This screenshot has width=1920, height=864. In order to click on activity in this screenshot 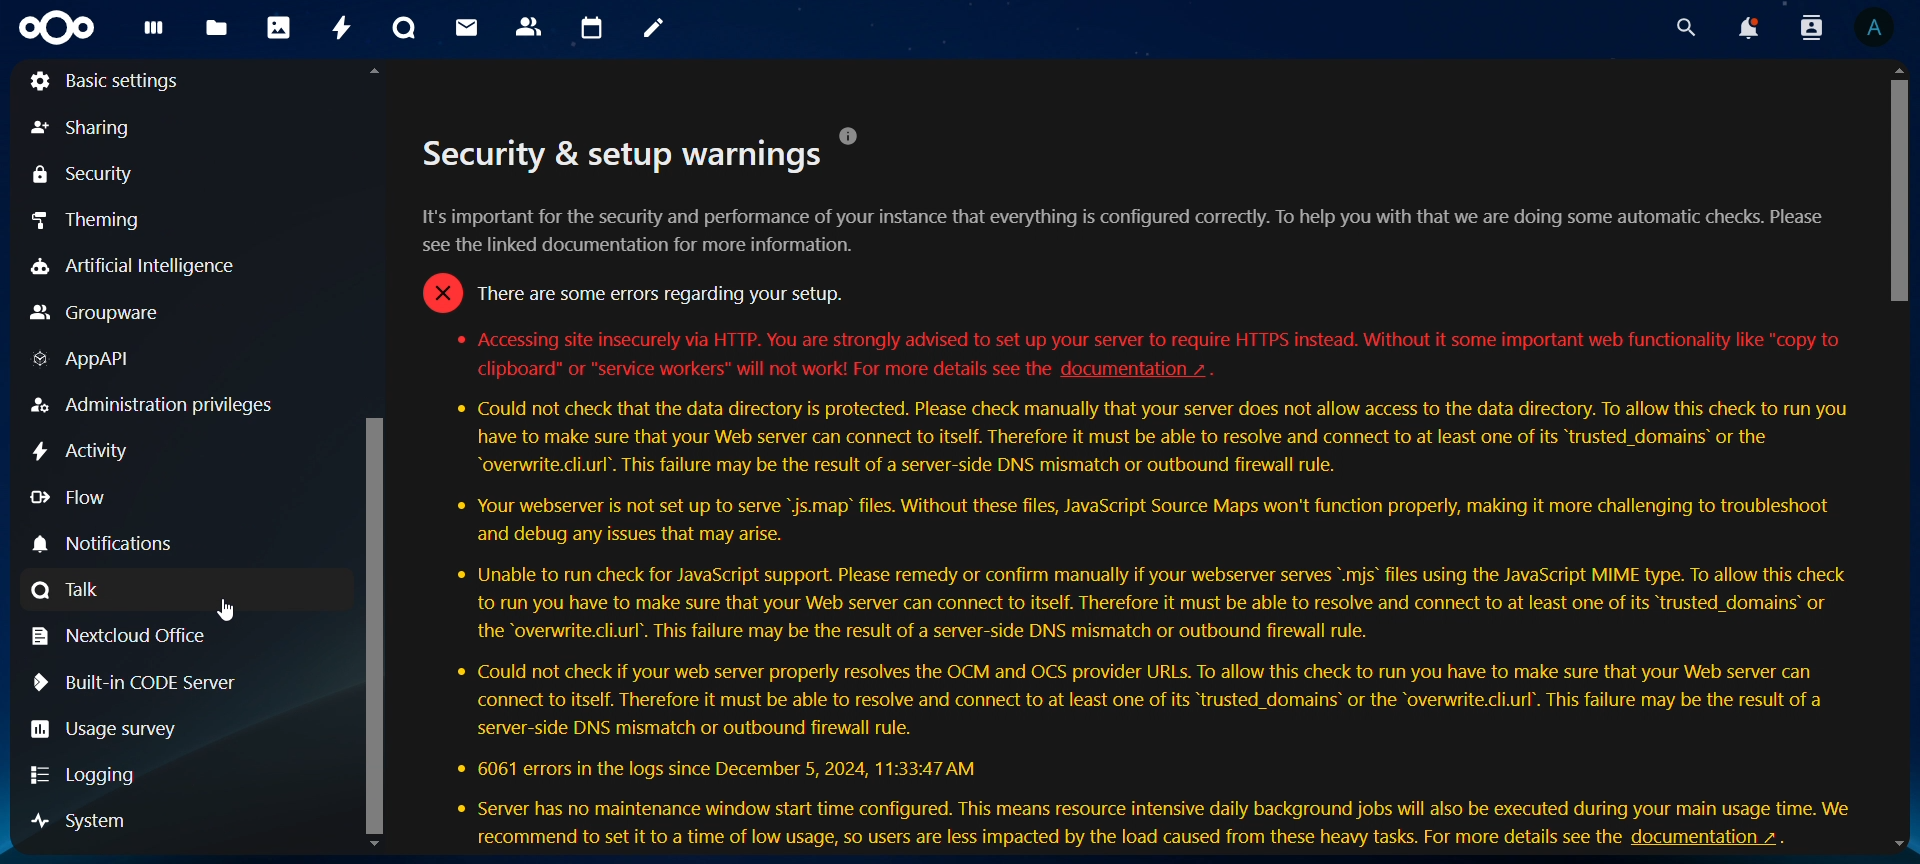, I will do `click(86, 452)`.